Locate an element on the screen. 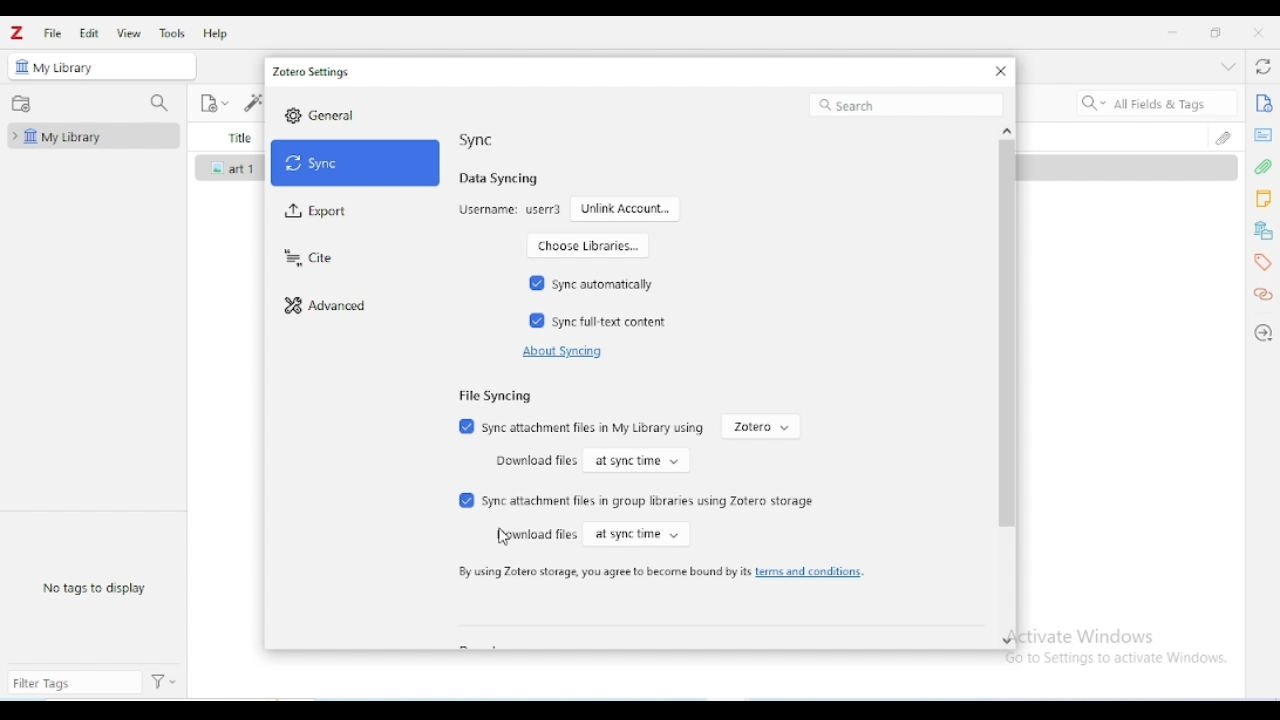 Image resolution: width=1280 pixels, height=720 pixels. icon is located at coordinates (219, 168).